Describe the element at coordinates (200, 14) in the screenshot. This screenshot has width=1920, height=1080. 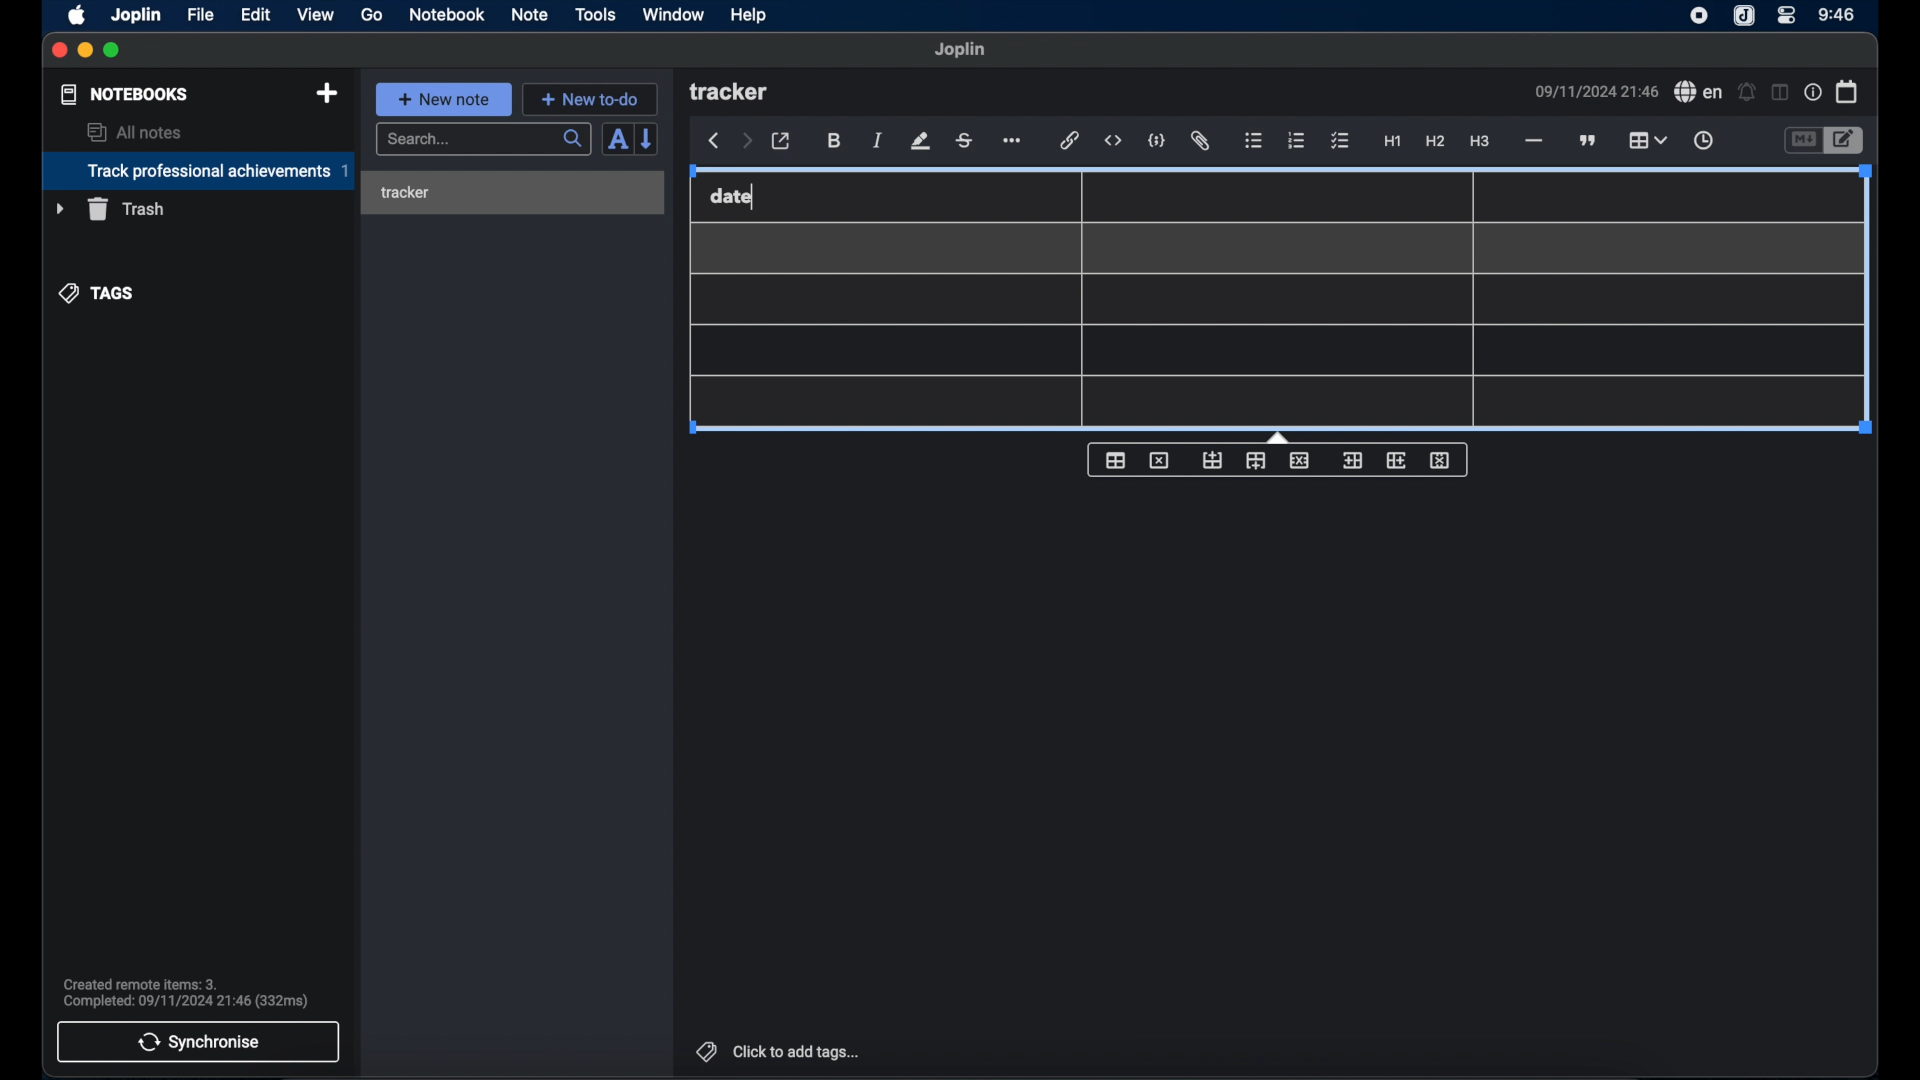
I see `file` at that location.